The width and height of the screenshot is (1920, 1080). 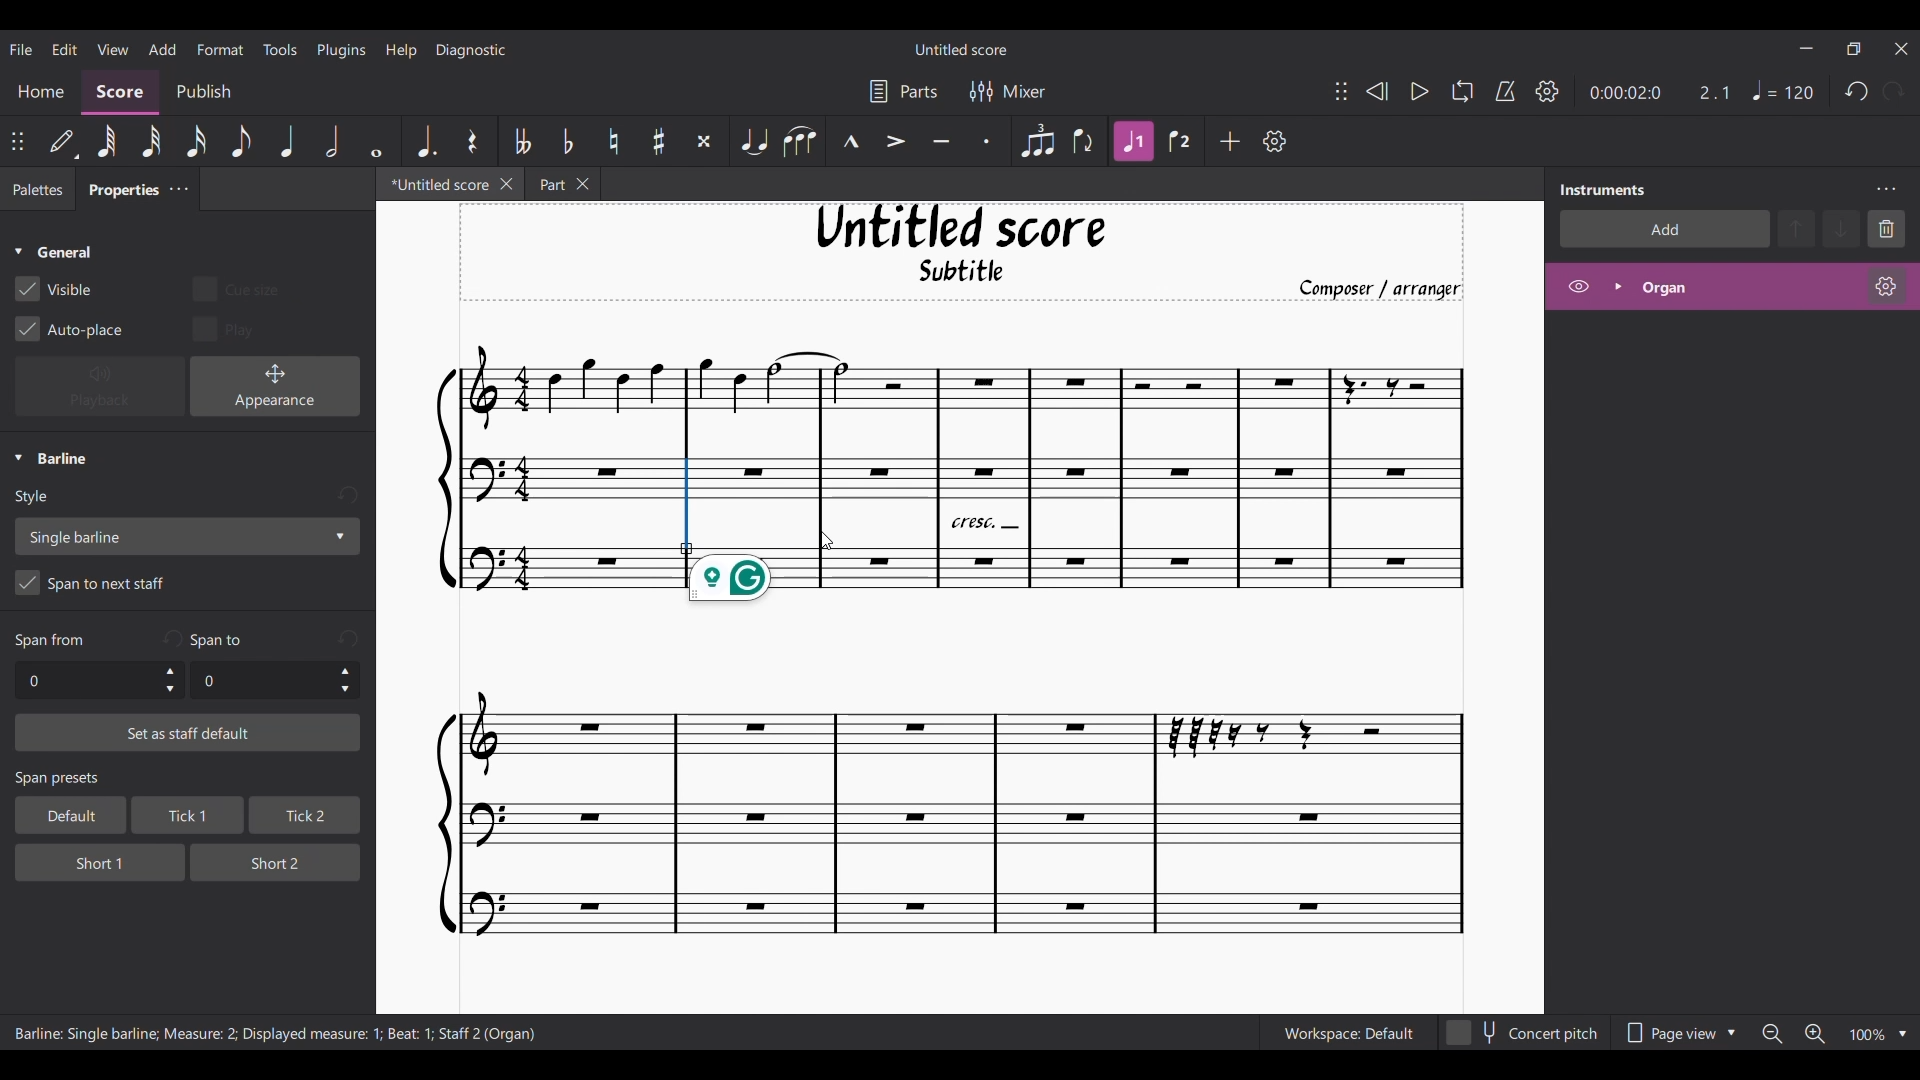 I want to click on Publish section, so click(x=203, y=92).